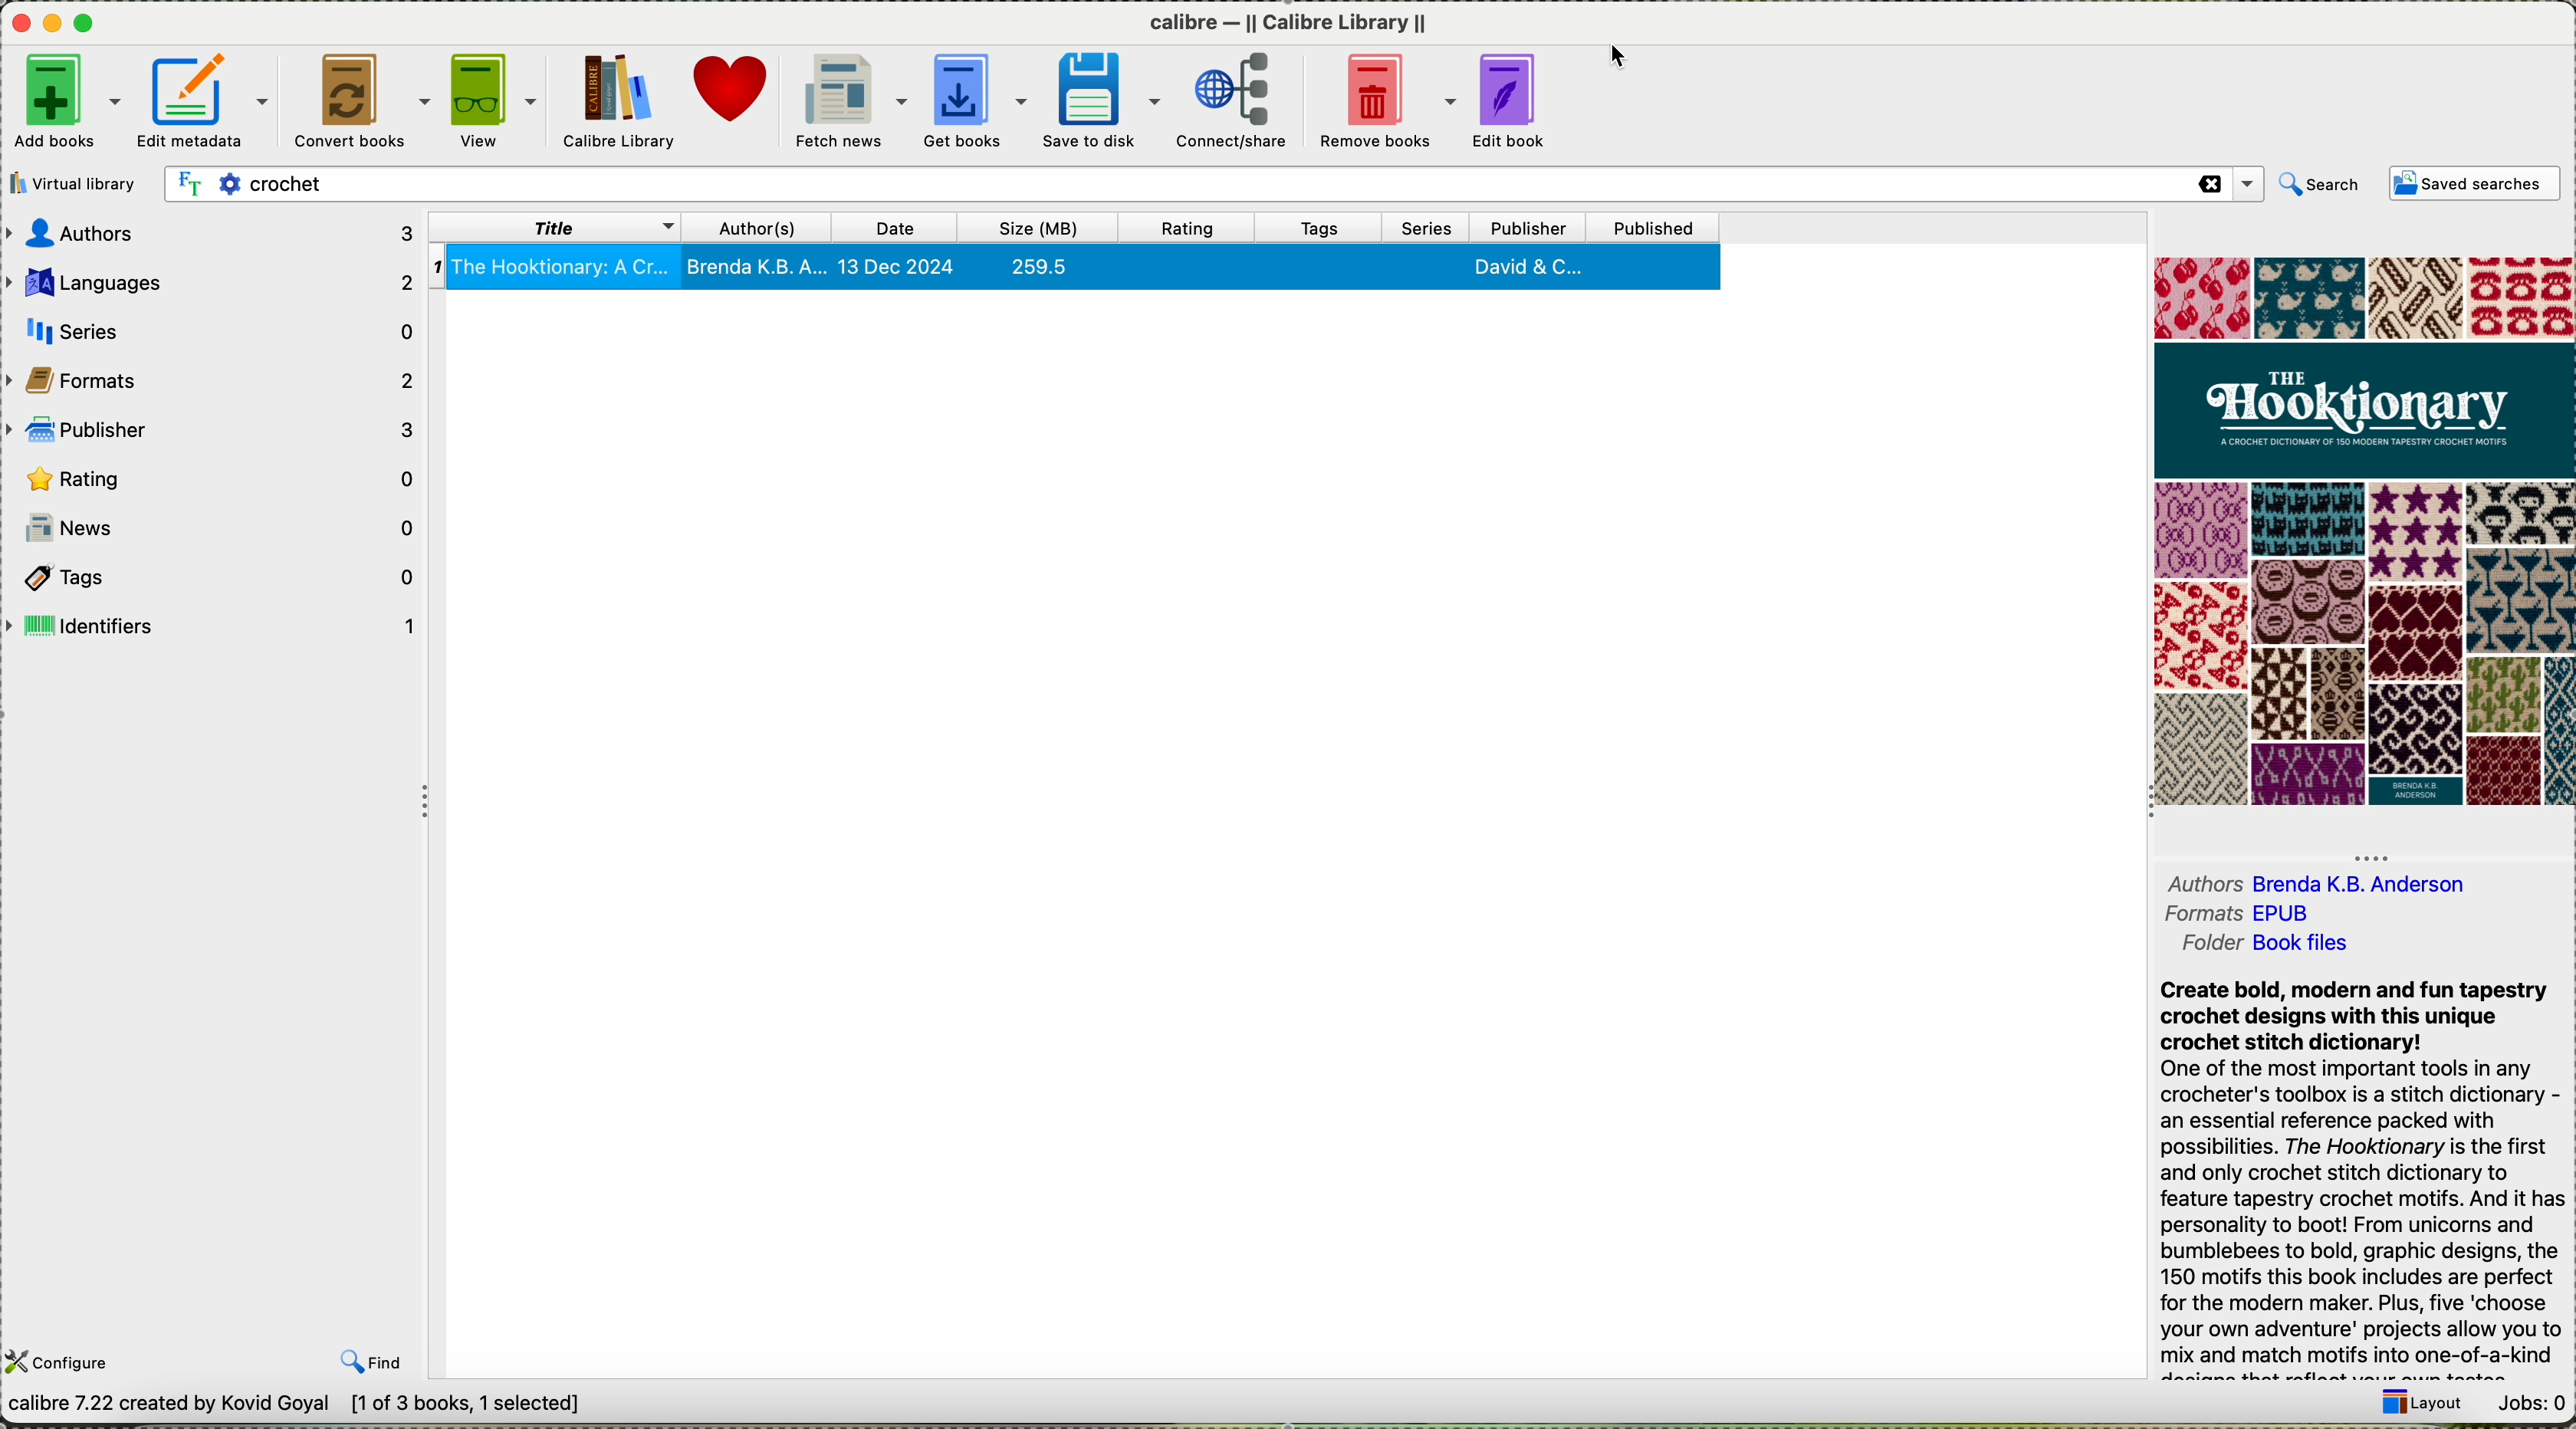 The width and height of the screenshot is (2576, 1429). I want to click on collapse, so click(2146, 808).